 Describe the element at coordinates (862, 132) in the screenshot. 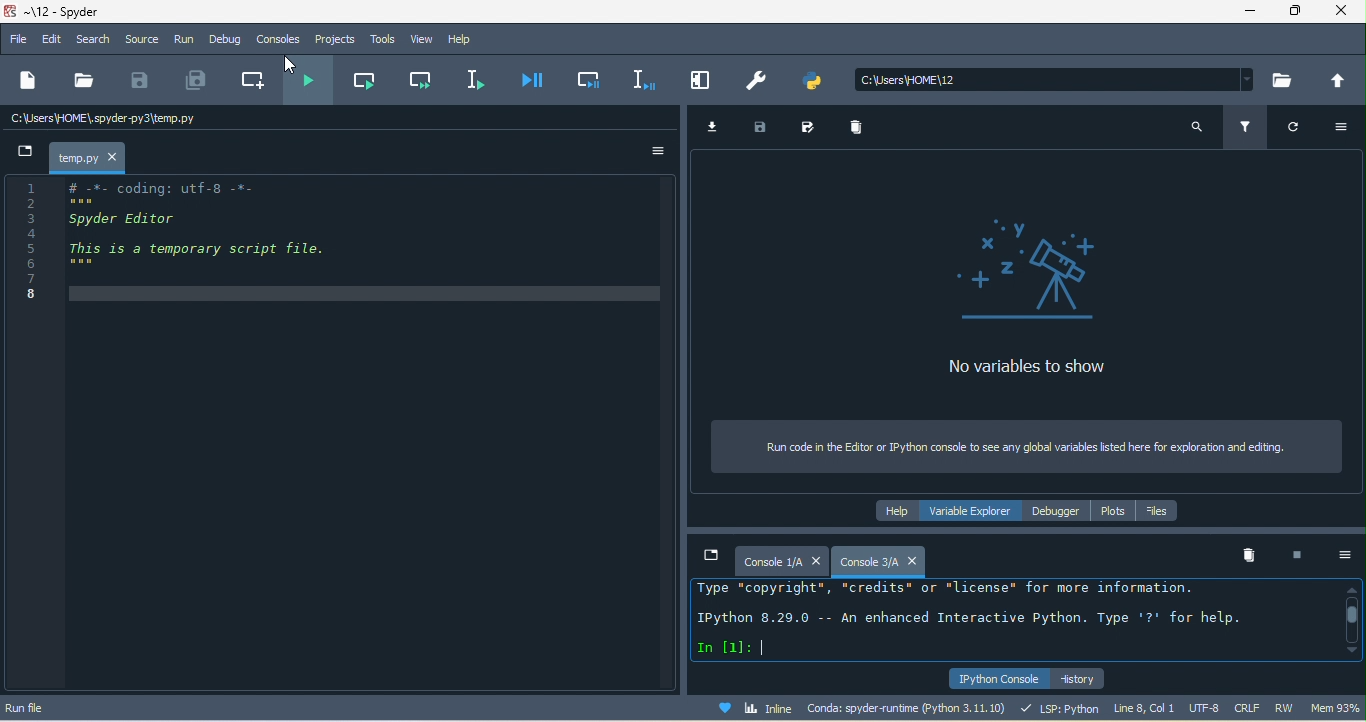

I see `remove all` at that location.